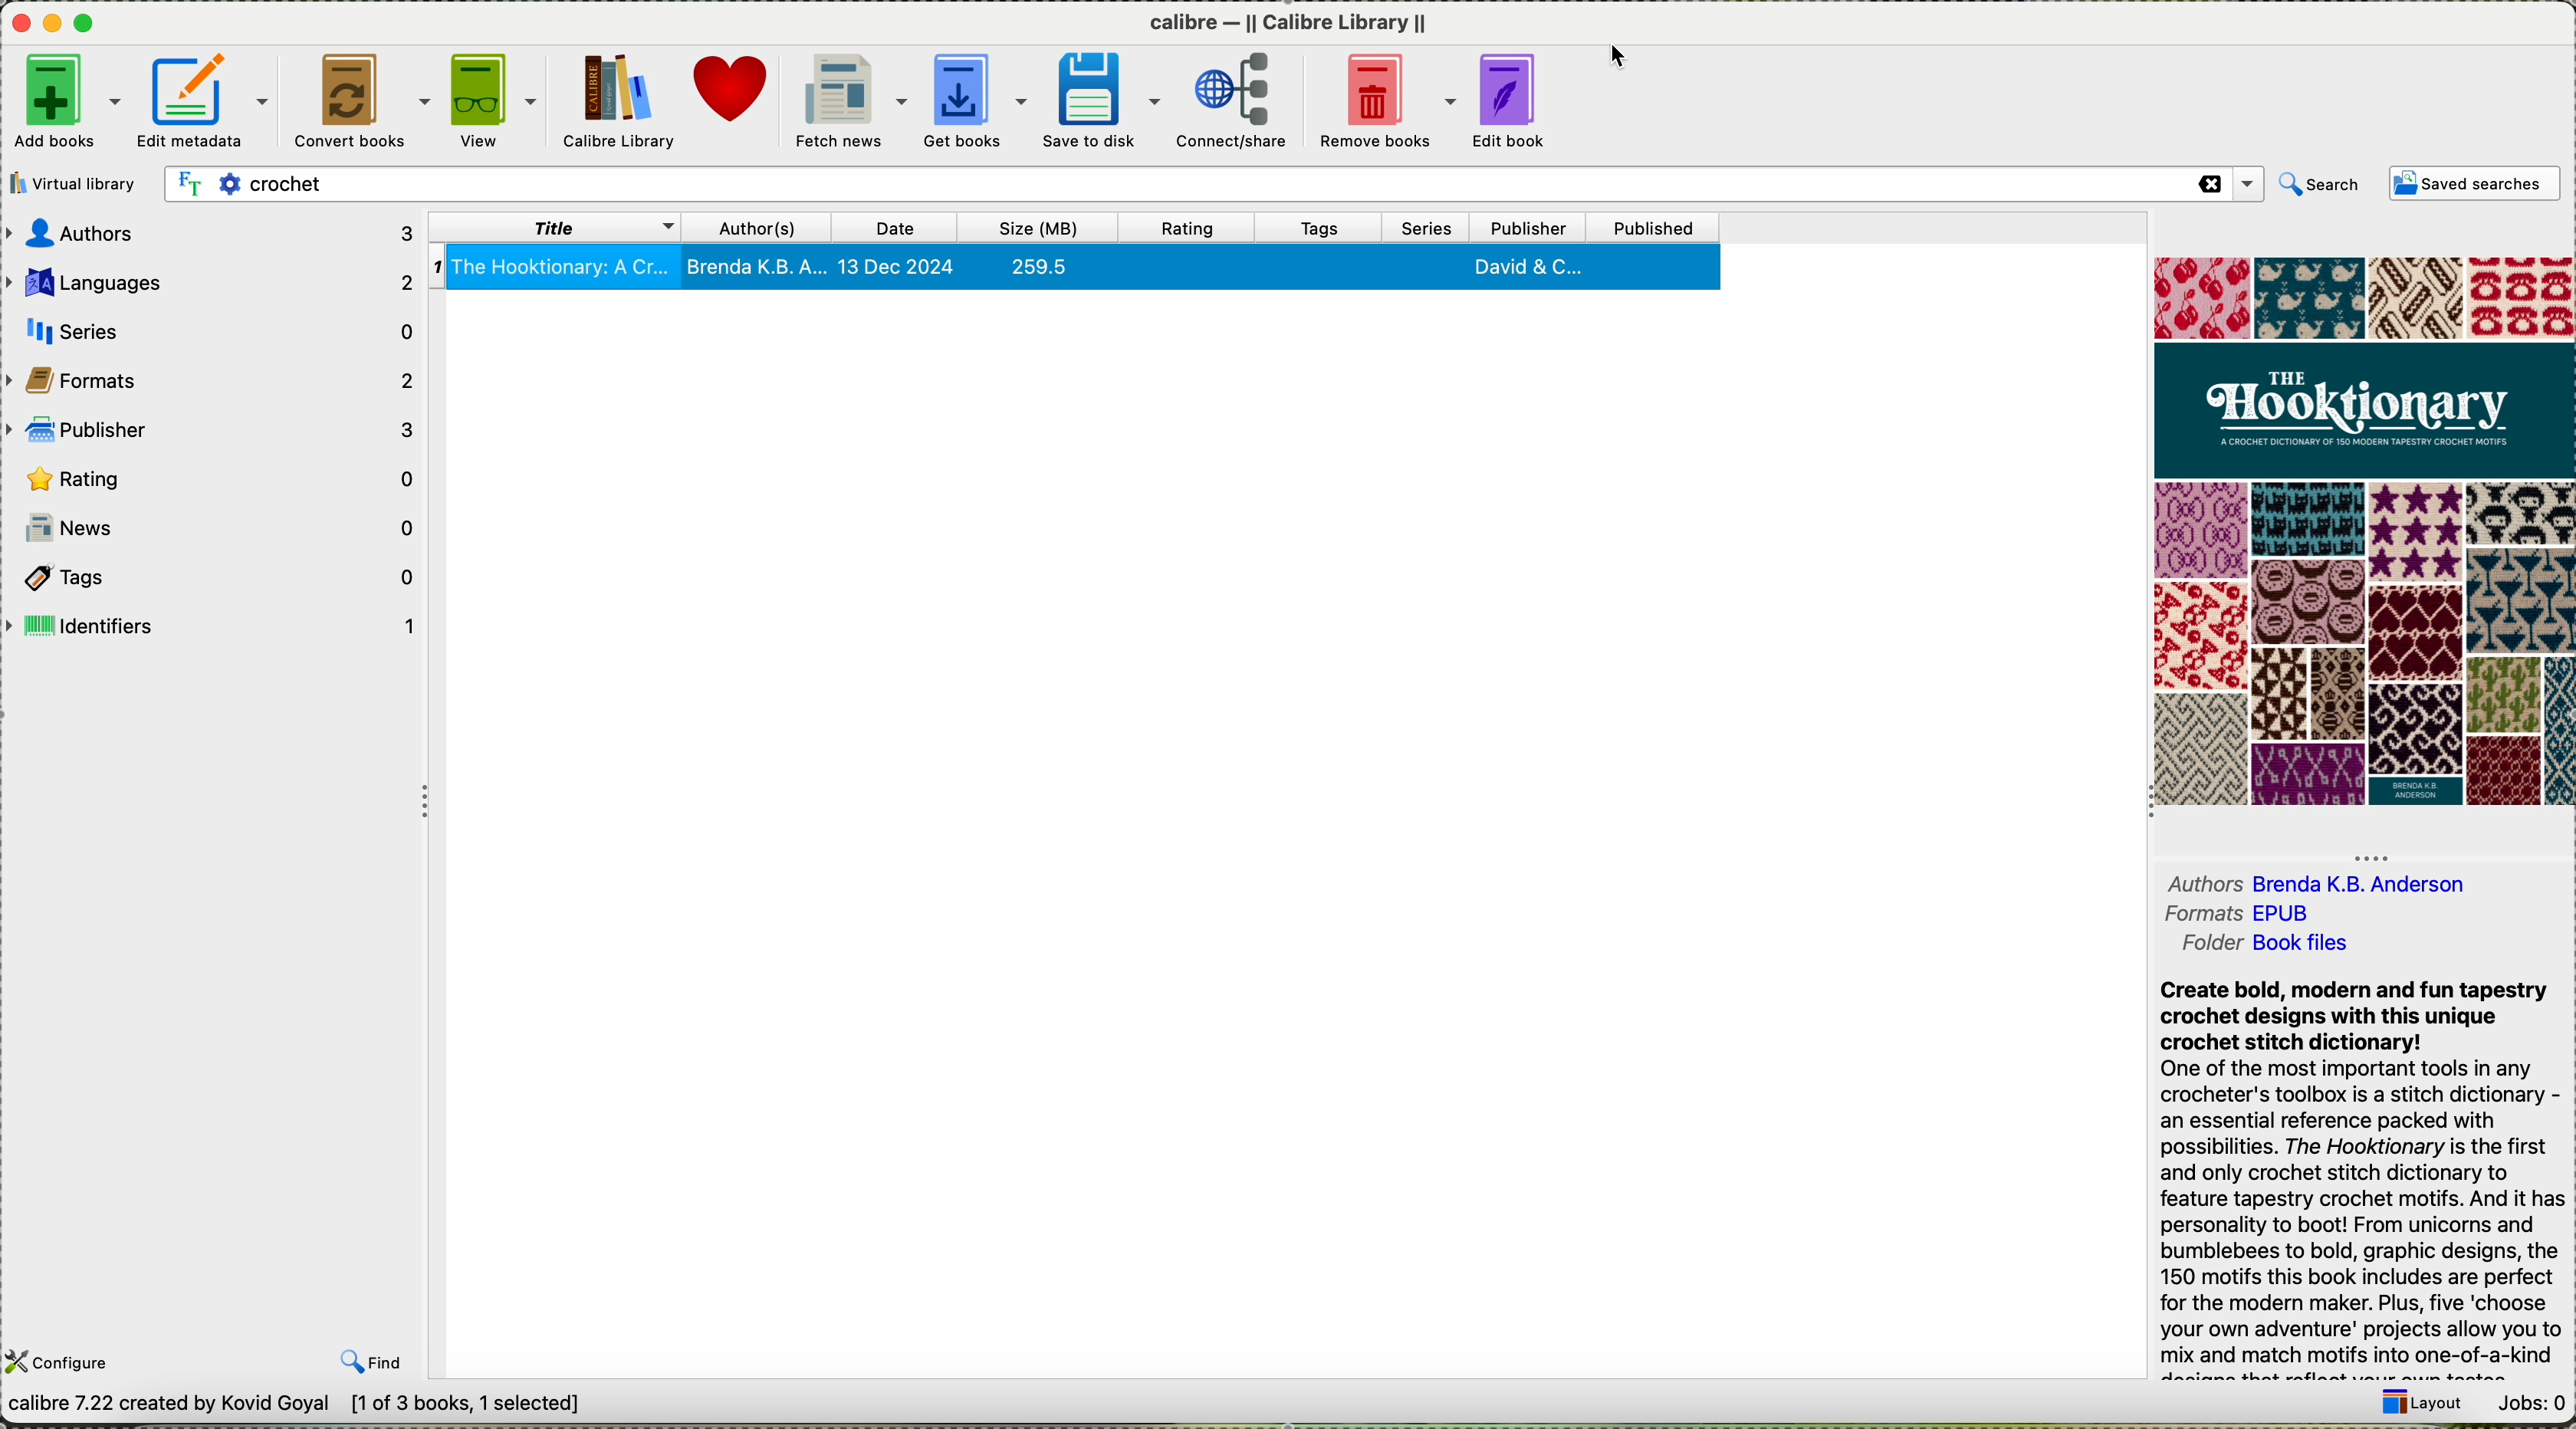 The width and height of the screenshot is (2576, 1429). Describe the element at coordinates (56, 24) in the screenshot. I see `minimize` at that location.